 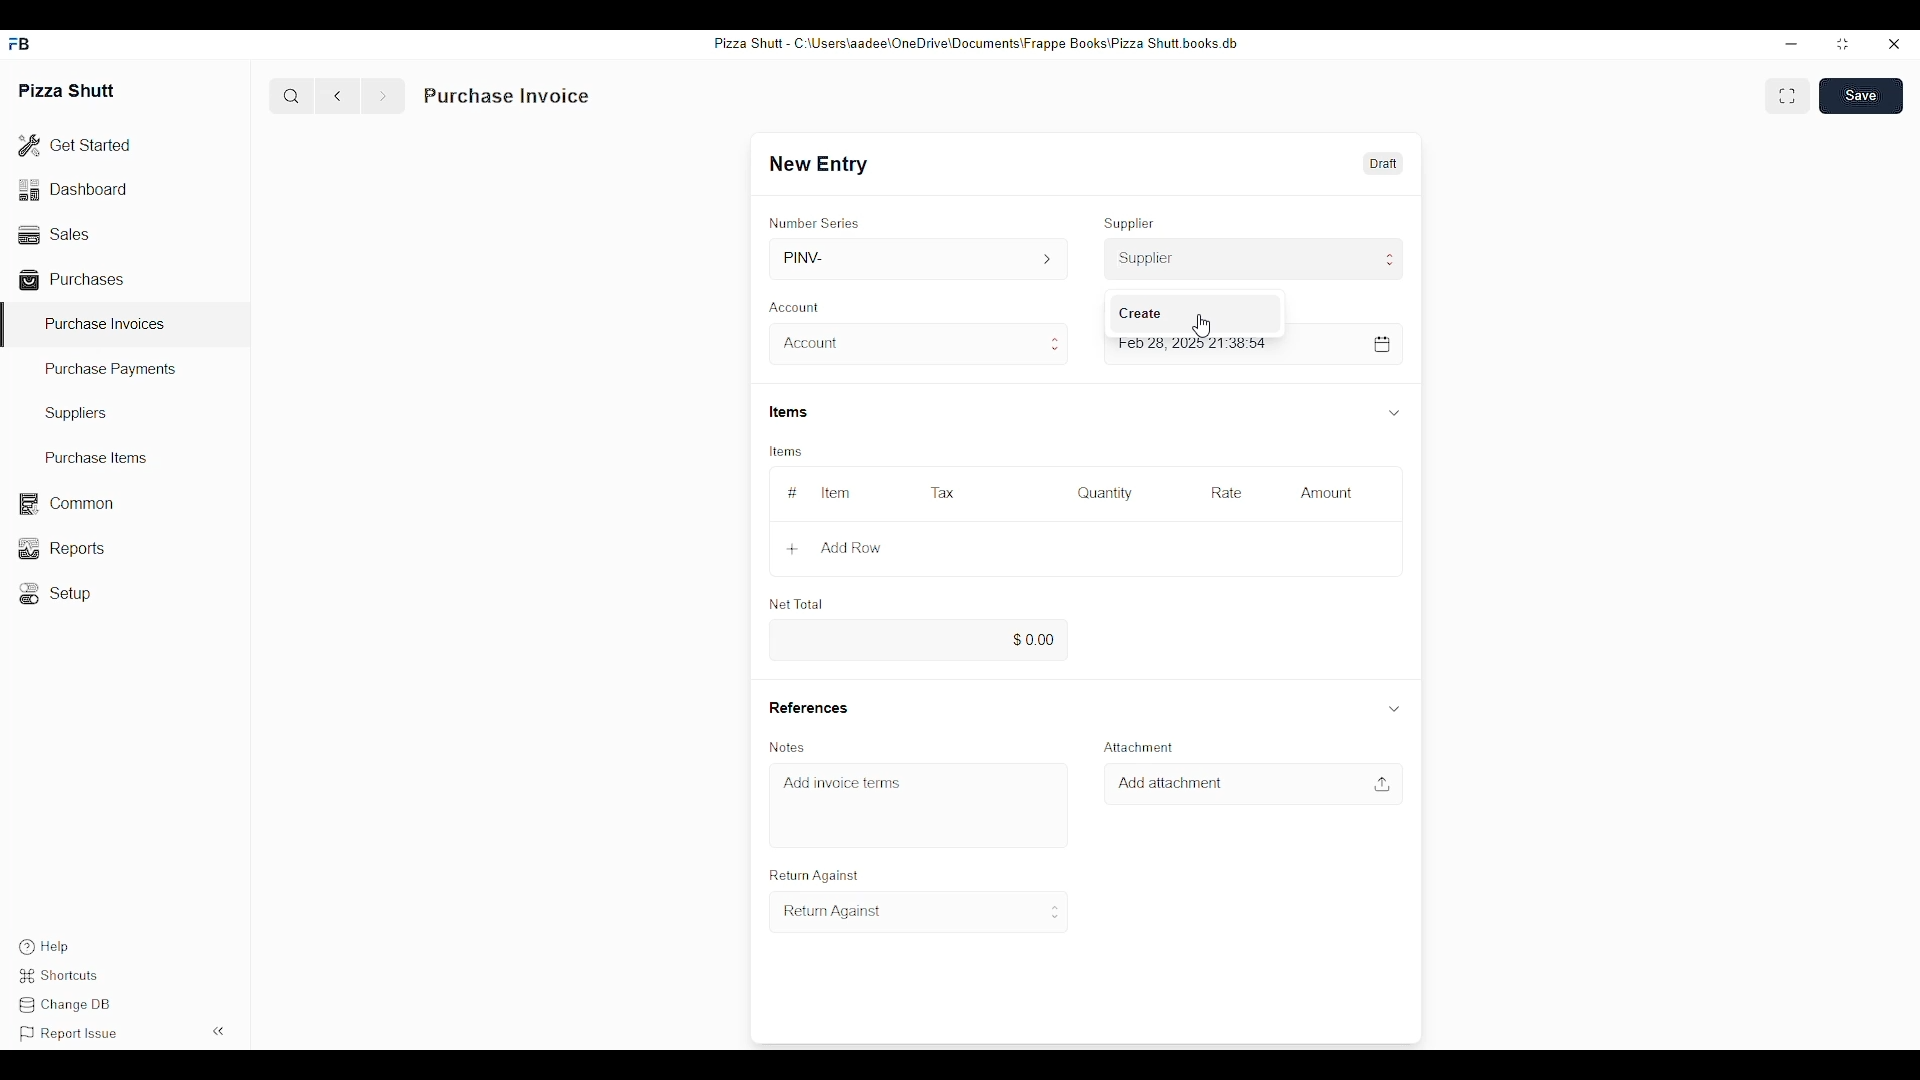 I want to click on Feb 28, 2025 21:38:54, so click(x=1196, y=343).